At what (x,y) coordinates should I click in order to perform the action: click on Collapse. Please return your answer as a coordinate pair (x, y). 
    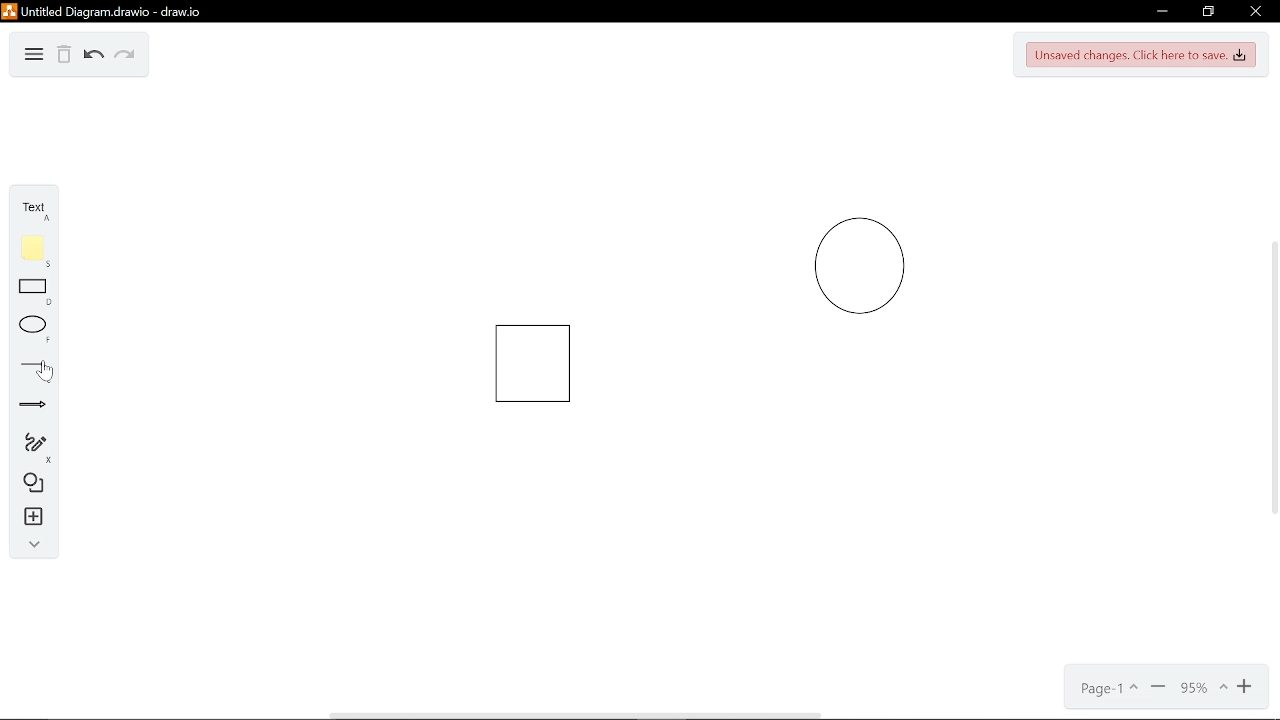
    Looking at the image, I should click on (28, 544).